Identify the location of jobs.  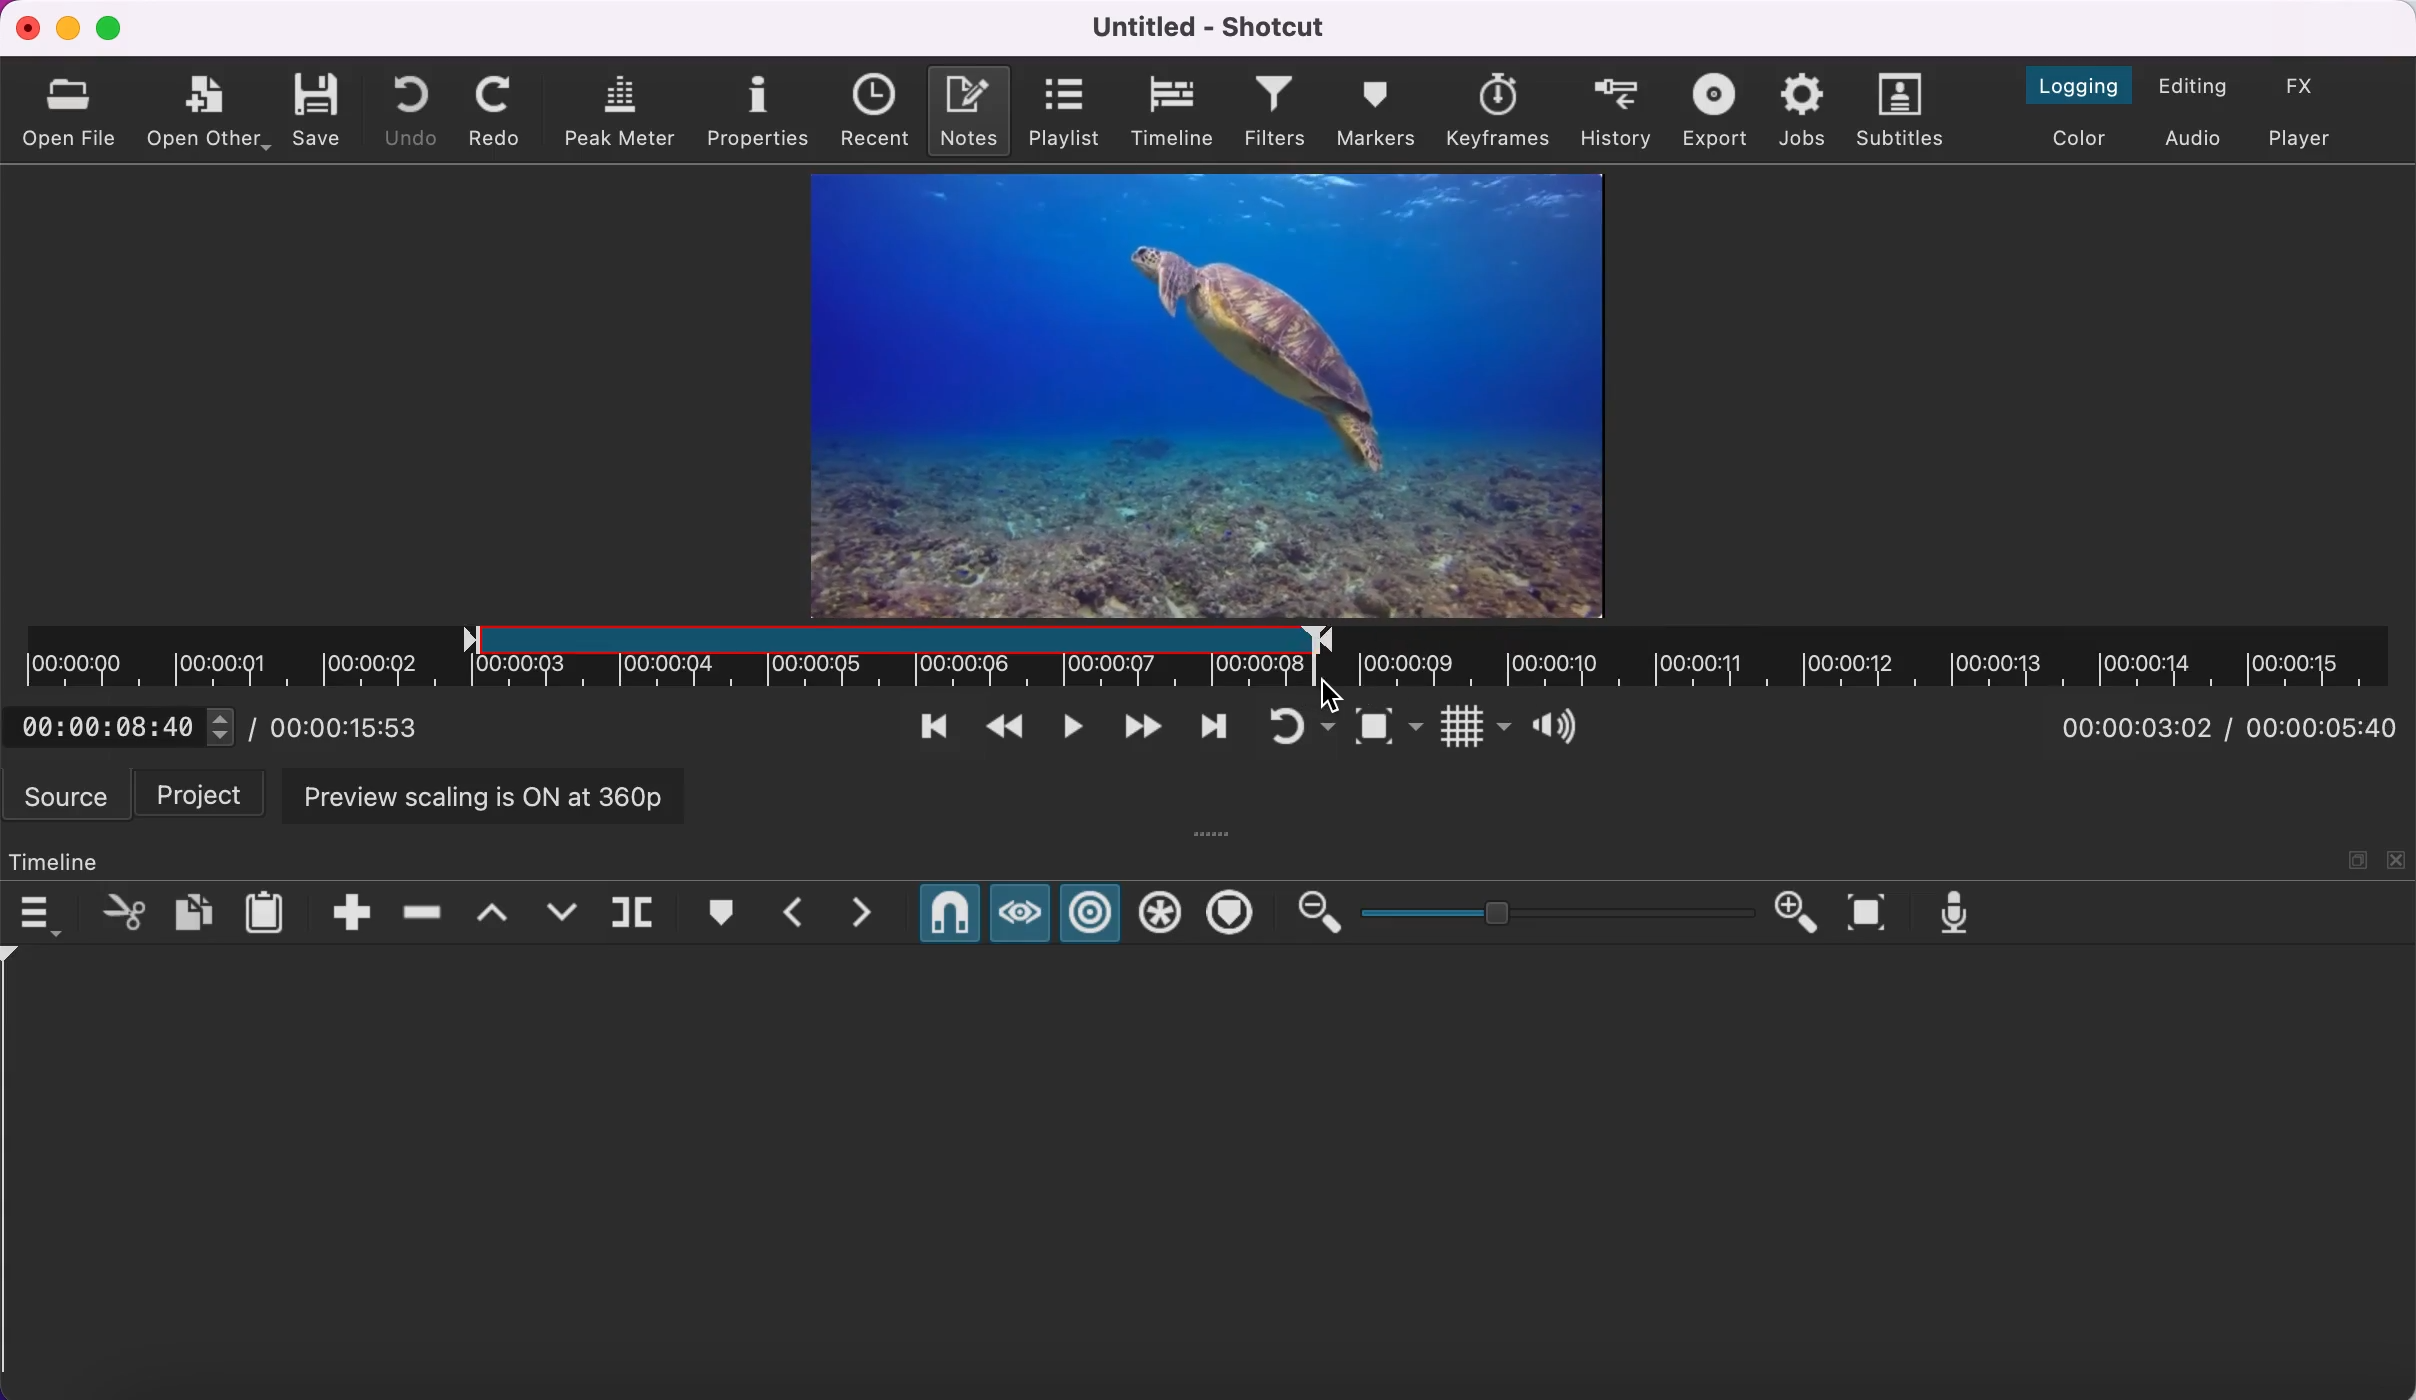
(1804, 112).